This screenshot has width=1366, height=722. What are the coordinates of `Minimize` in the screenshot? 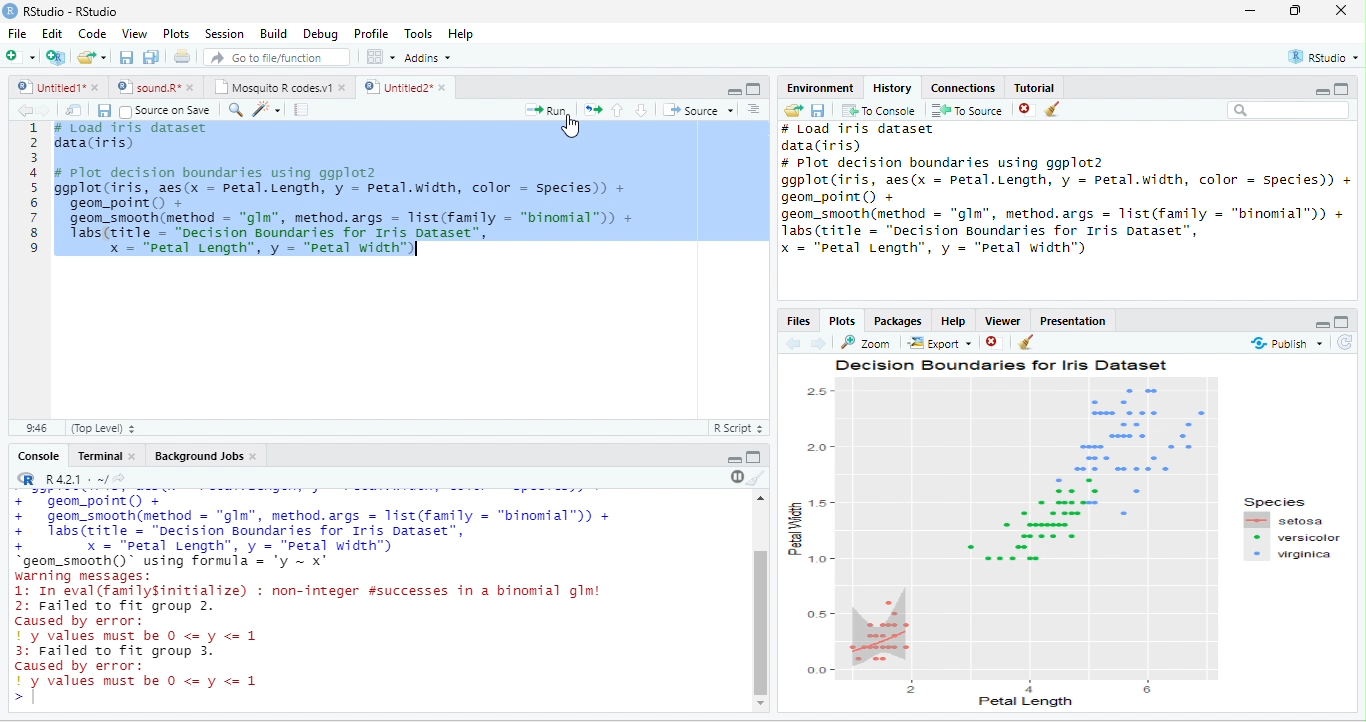 It's located at (1322, 326).